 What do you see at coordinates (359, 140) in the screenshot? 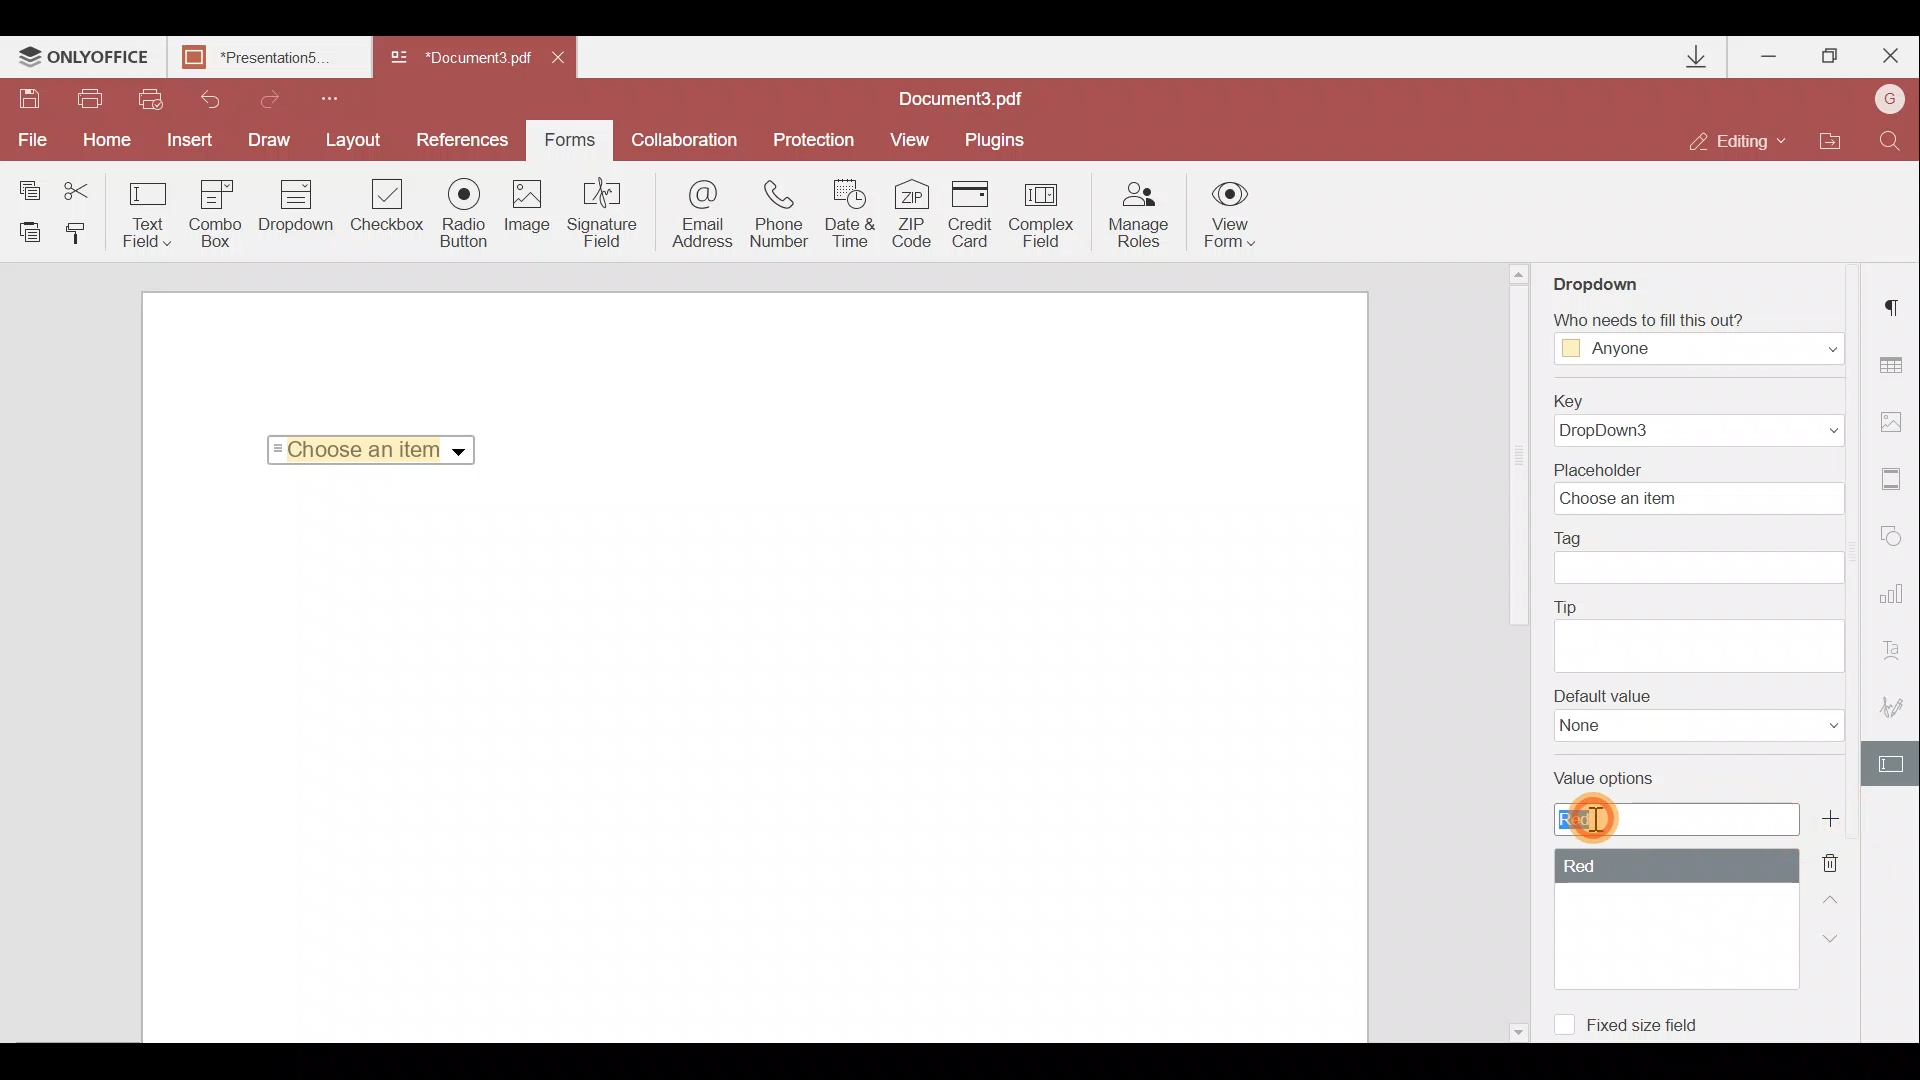
I see `Layout` at bounding box center [359, 140].